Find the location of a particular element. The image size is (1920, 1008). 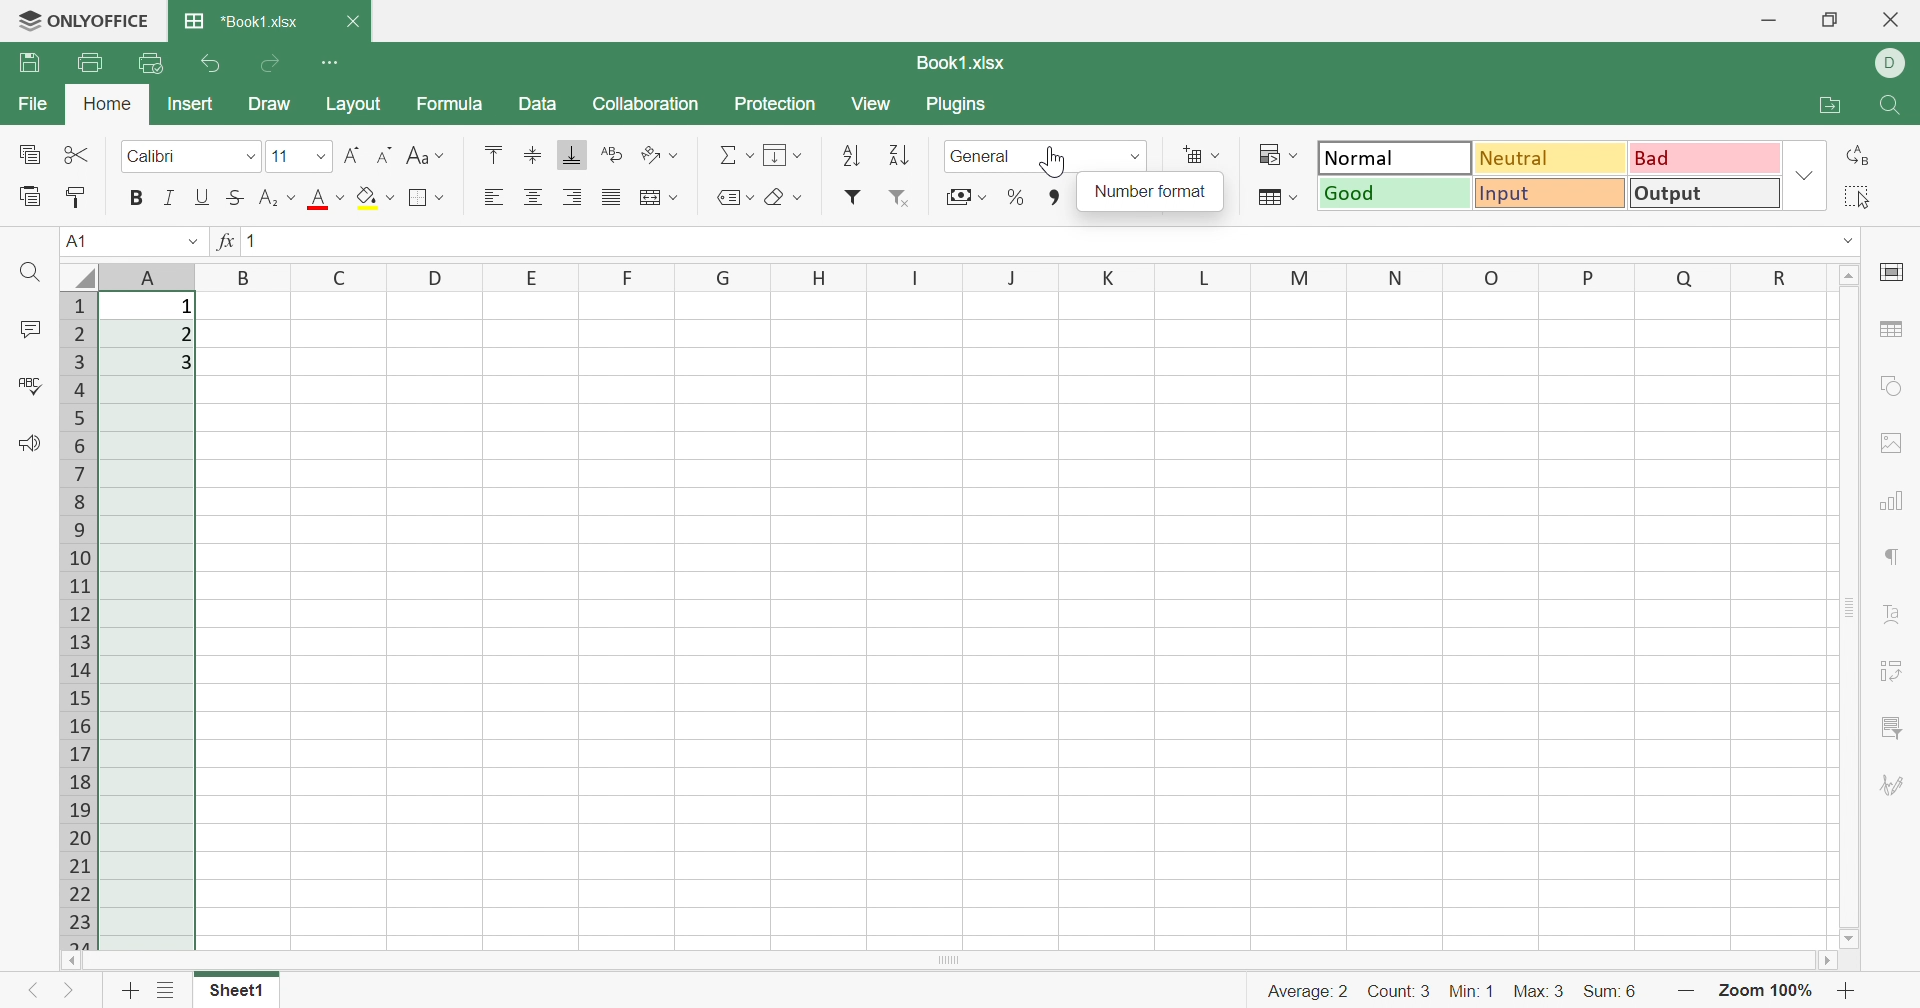

Signature settings is located at coordinates (1891, 786).